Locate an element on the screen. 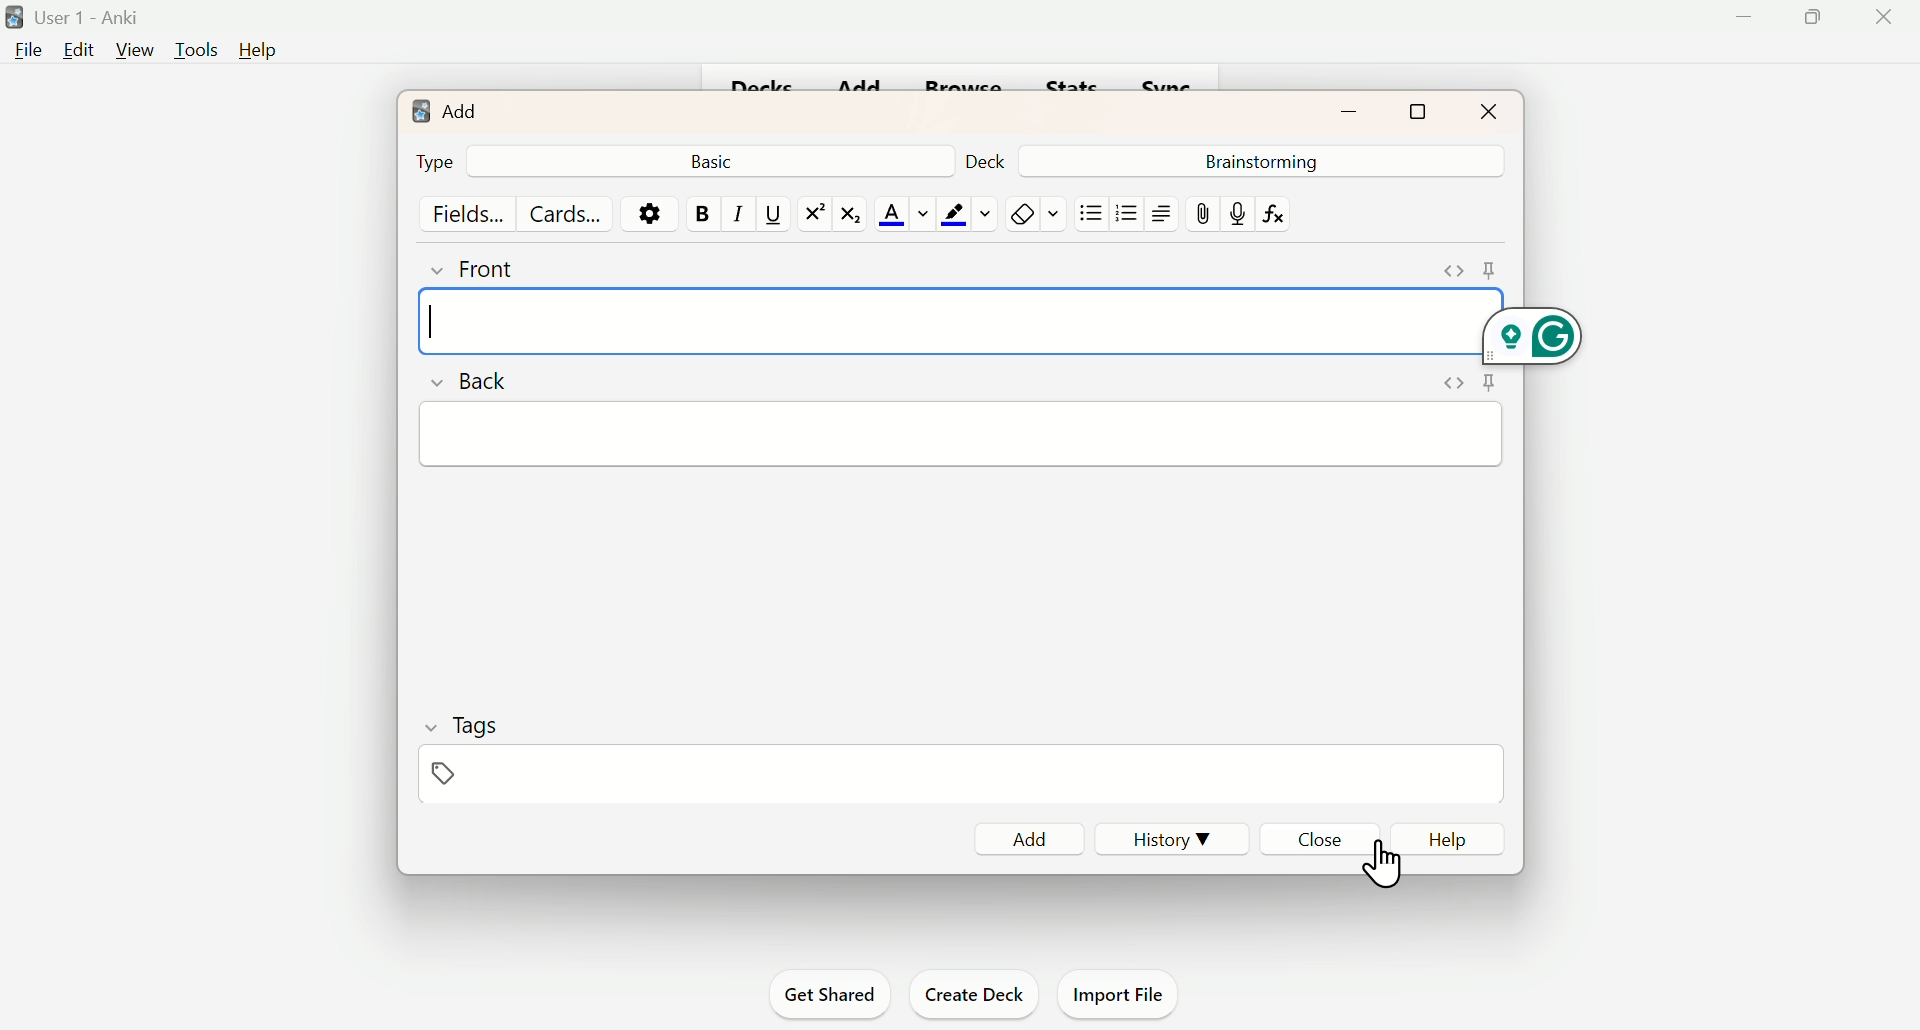 This screenshot has height=1030, width=1920. Close is located at coordinates (1324, 838).